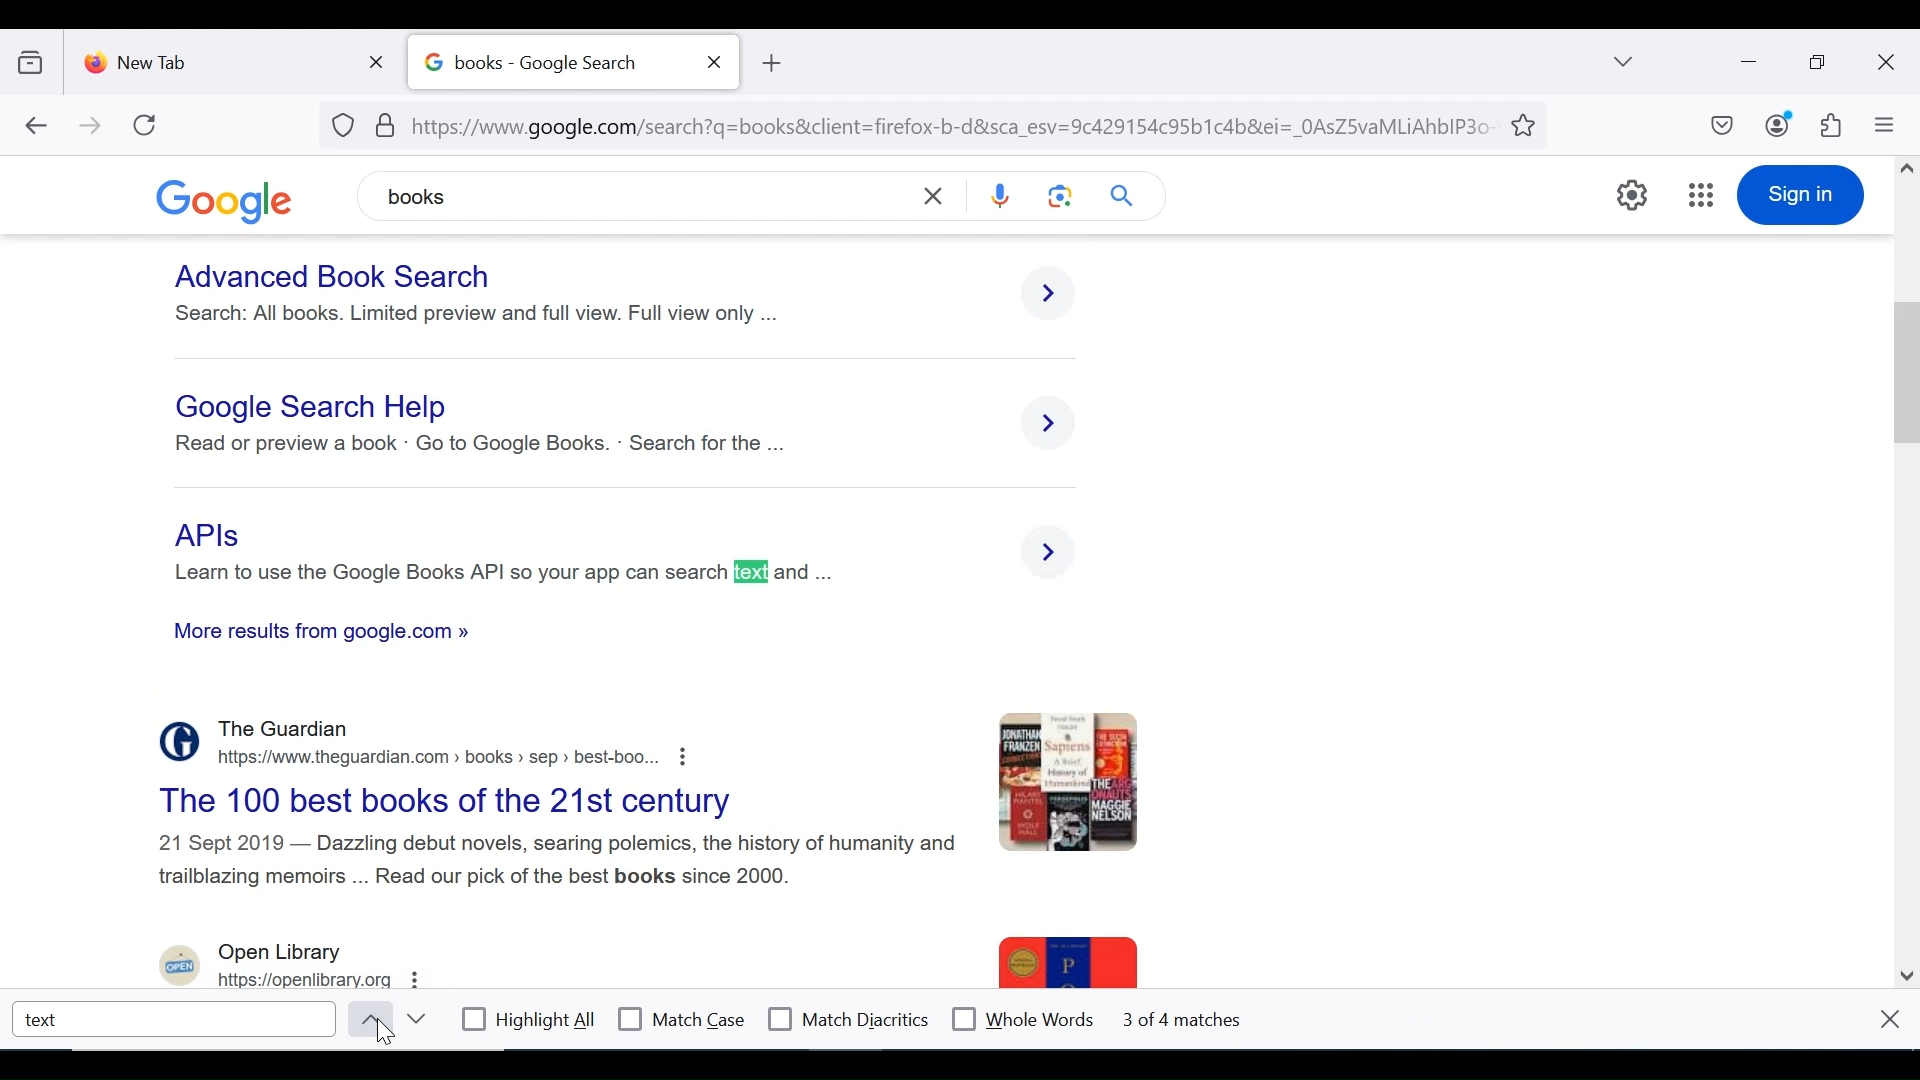 Image resolution: width=1920 pixels, height=1080 pixels. Describe the element at coordinates (1633, 195) in the screenshot. I see `quick settings` at that location.